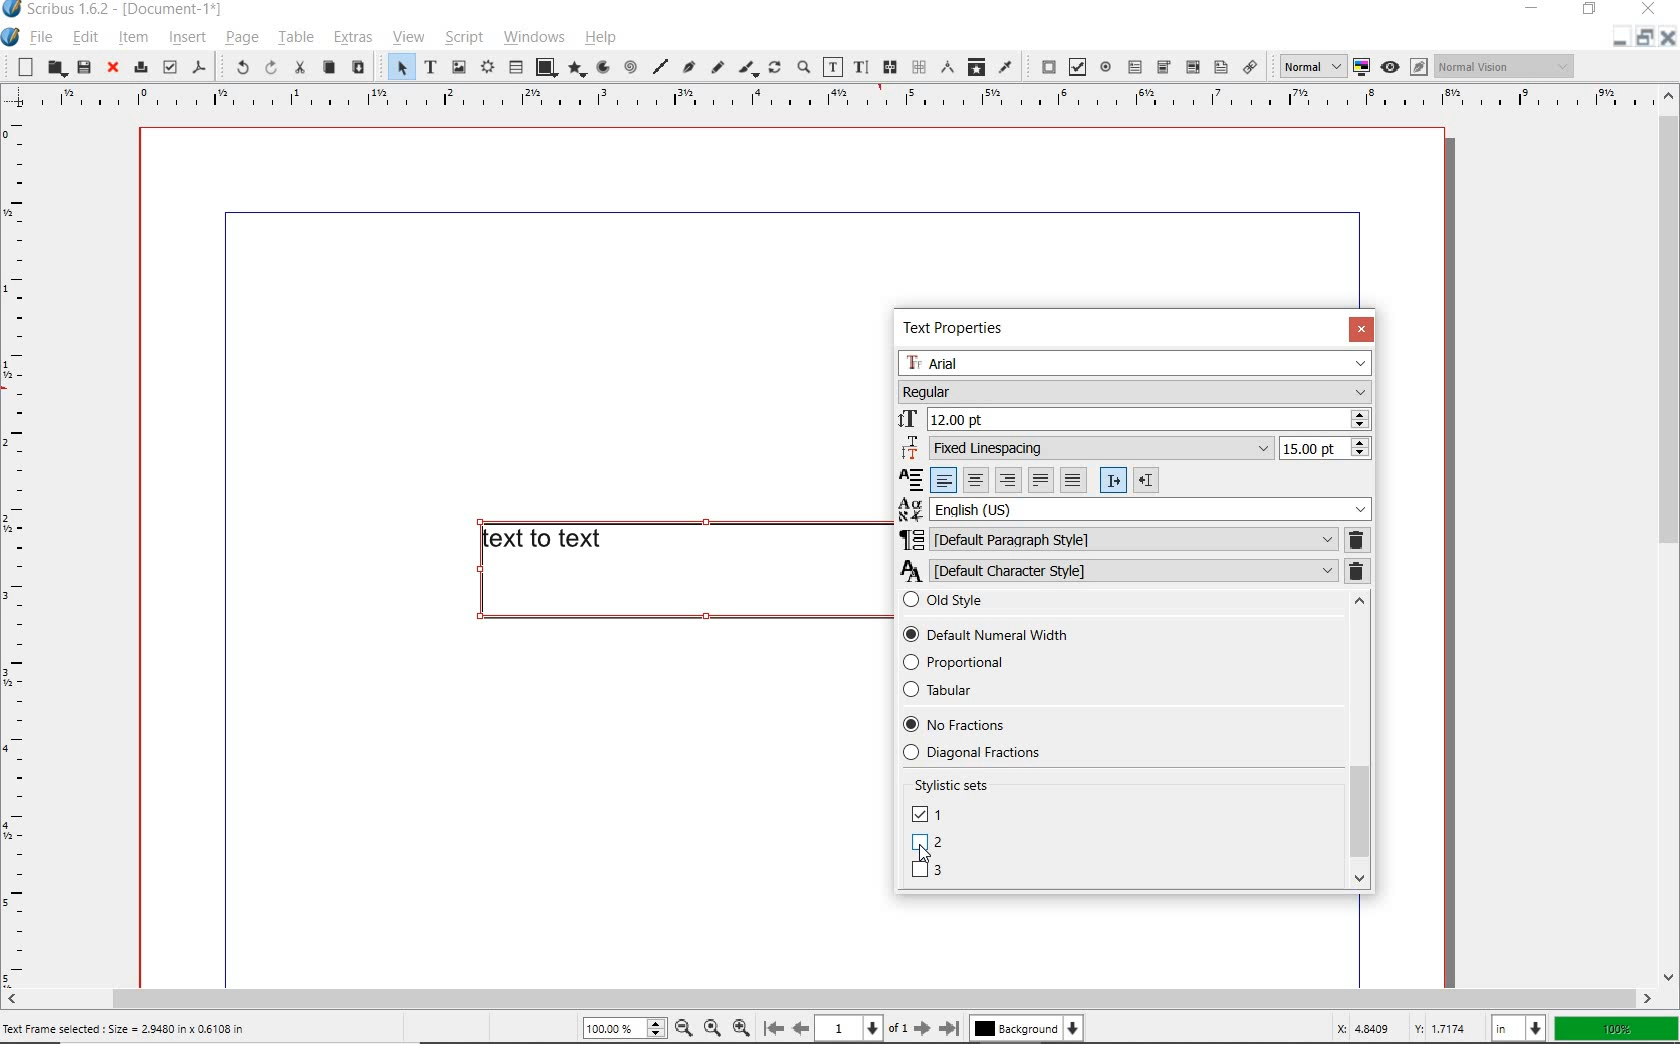 This screenshot has height=1044, width=1680. I want to click on Fixed Linespacing, so click(1085, 447).